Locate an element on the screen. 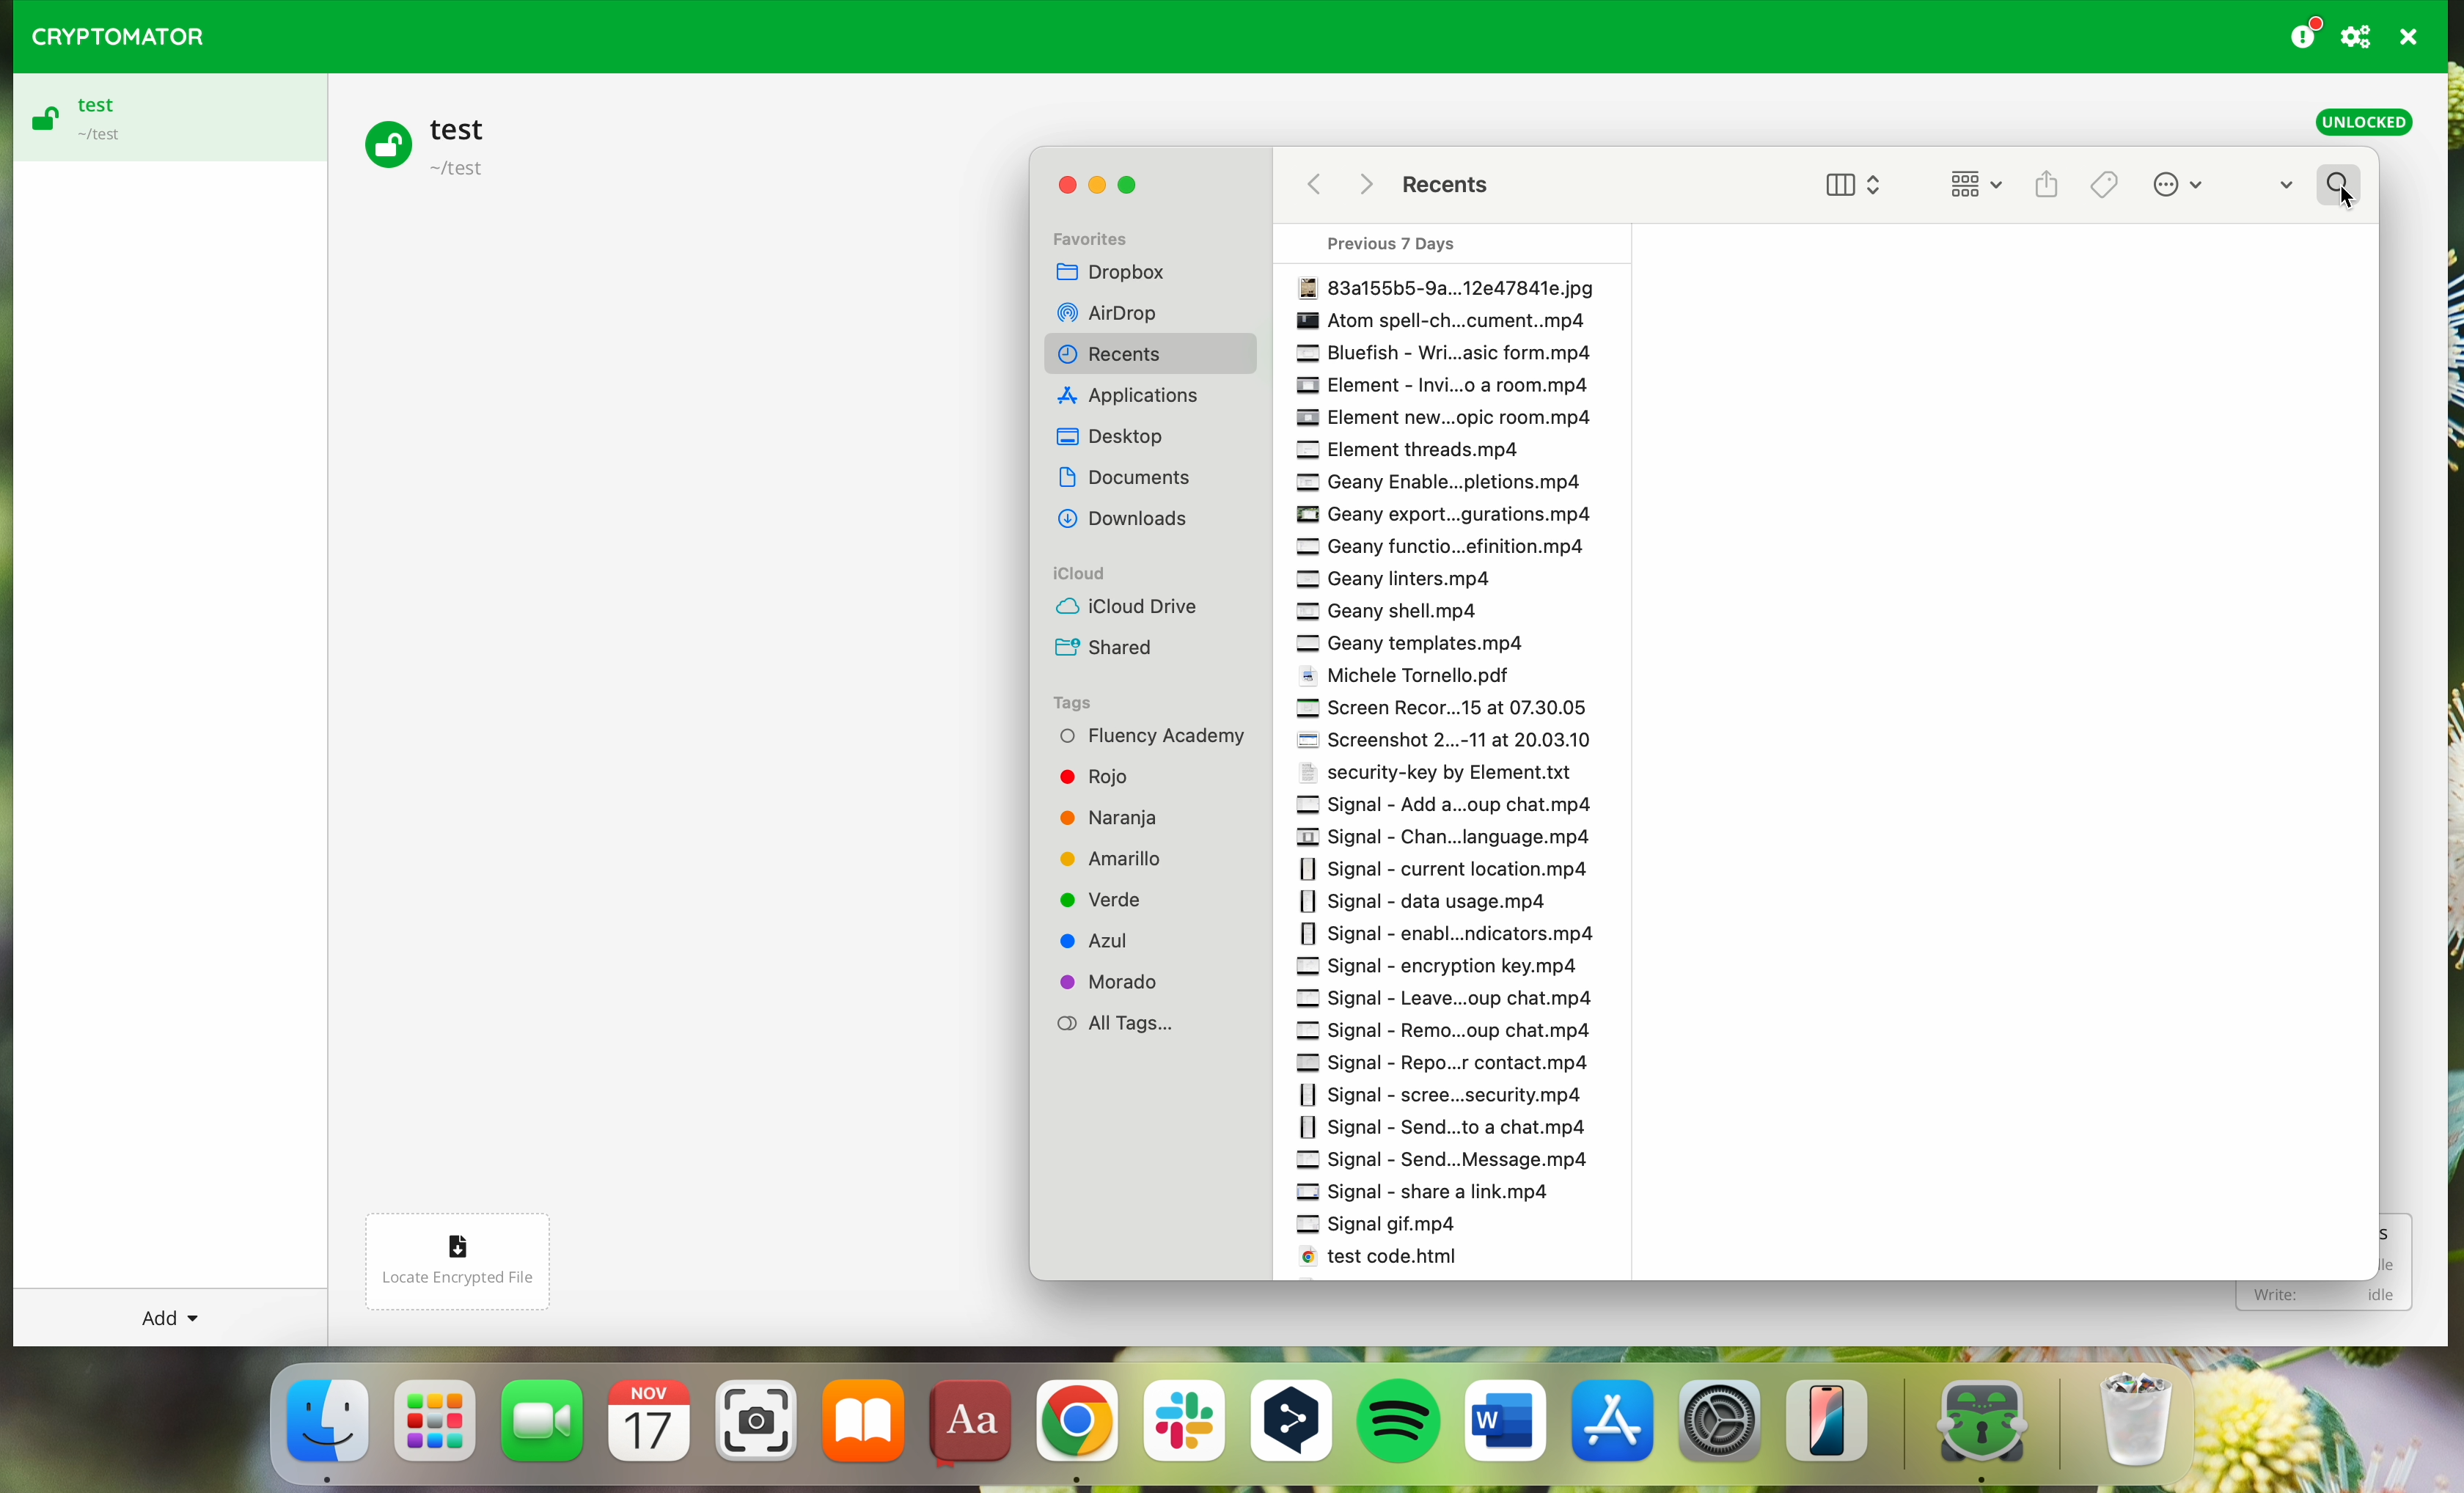 The height and width of the screenshot is (1493, 2464). Google Chrome is located at coordinates (1075, 1431).